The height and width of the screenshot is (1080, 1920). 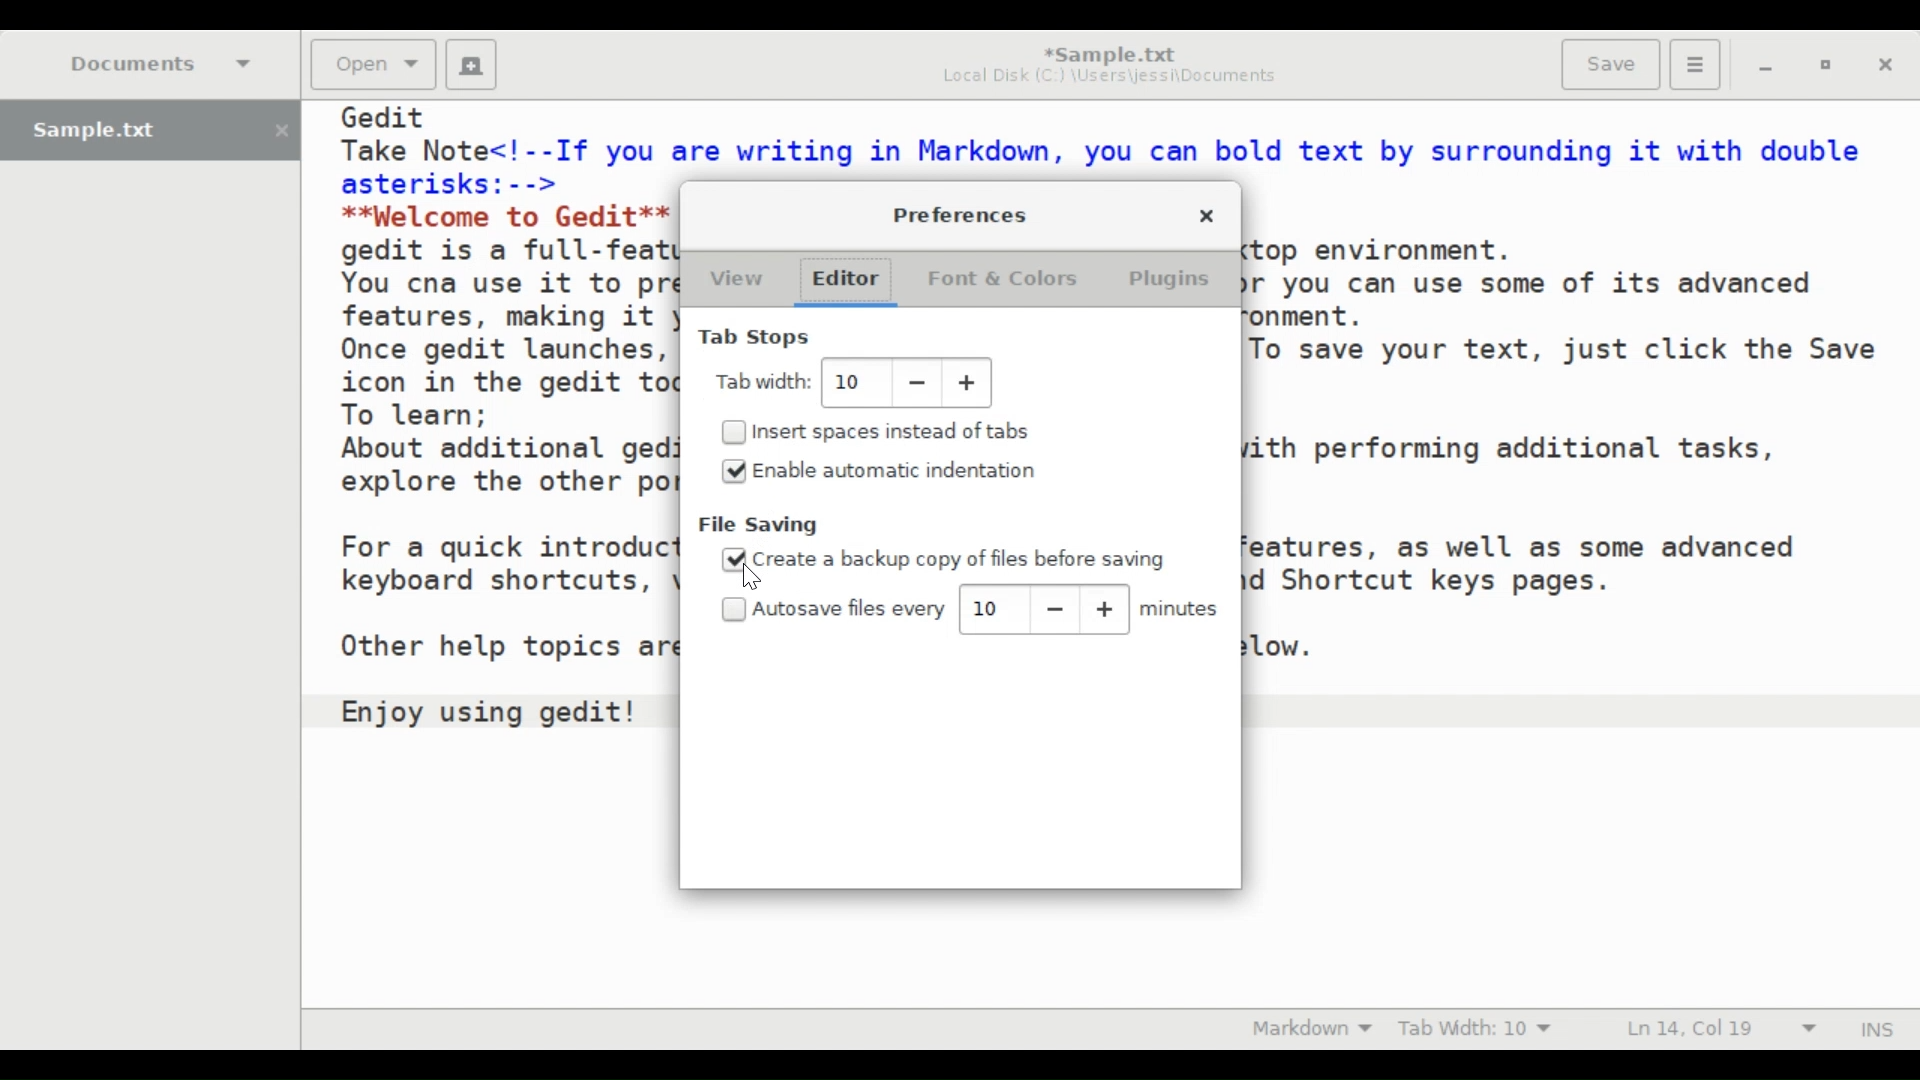 What do you see at coordinates (853, 383) in the screenshot?
I see `tab width: 10` at bounding box center [853, 383].